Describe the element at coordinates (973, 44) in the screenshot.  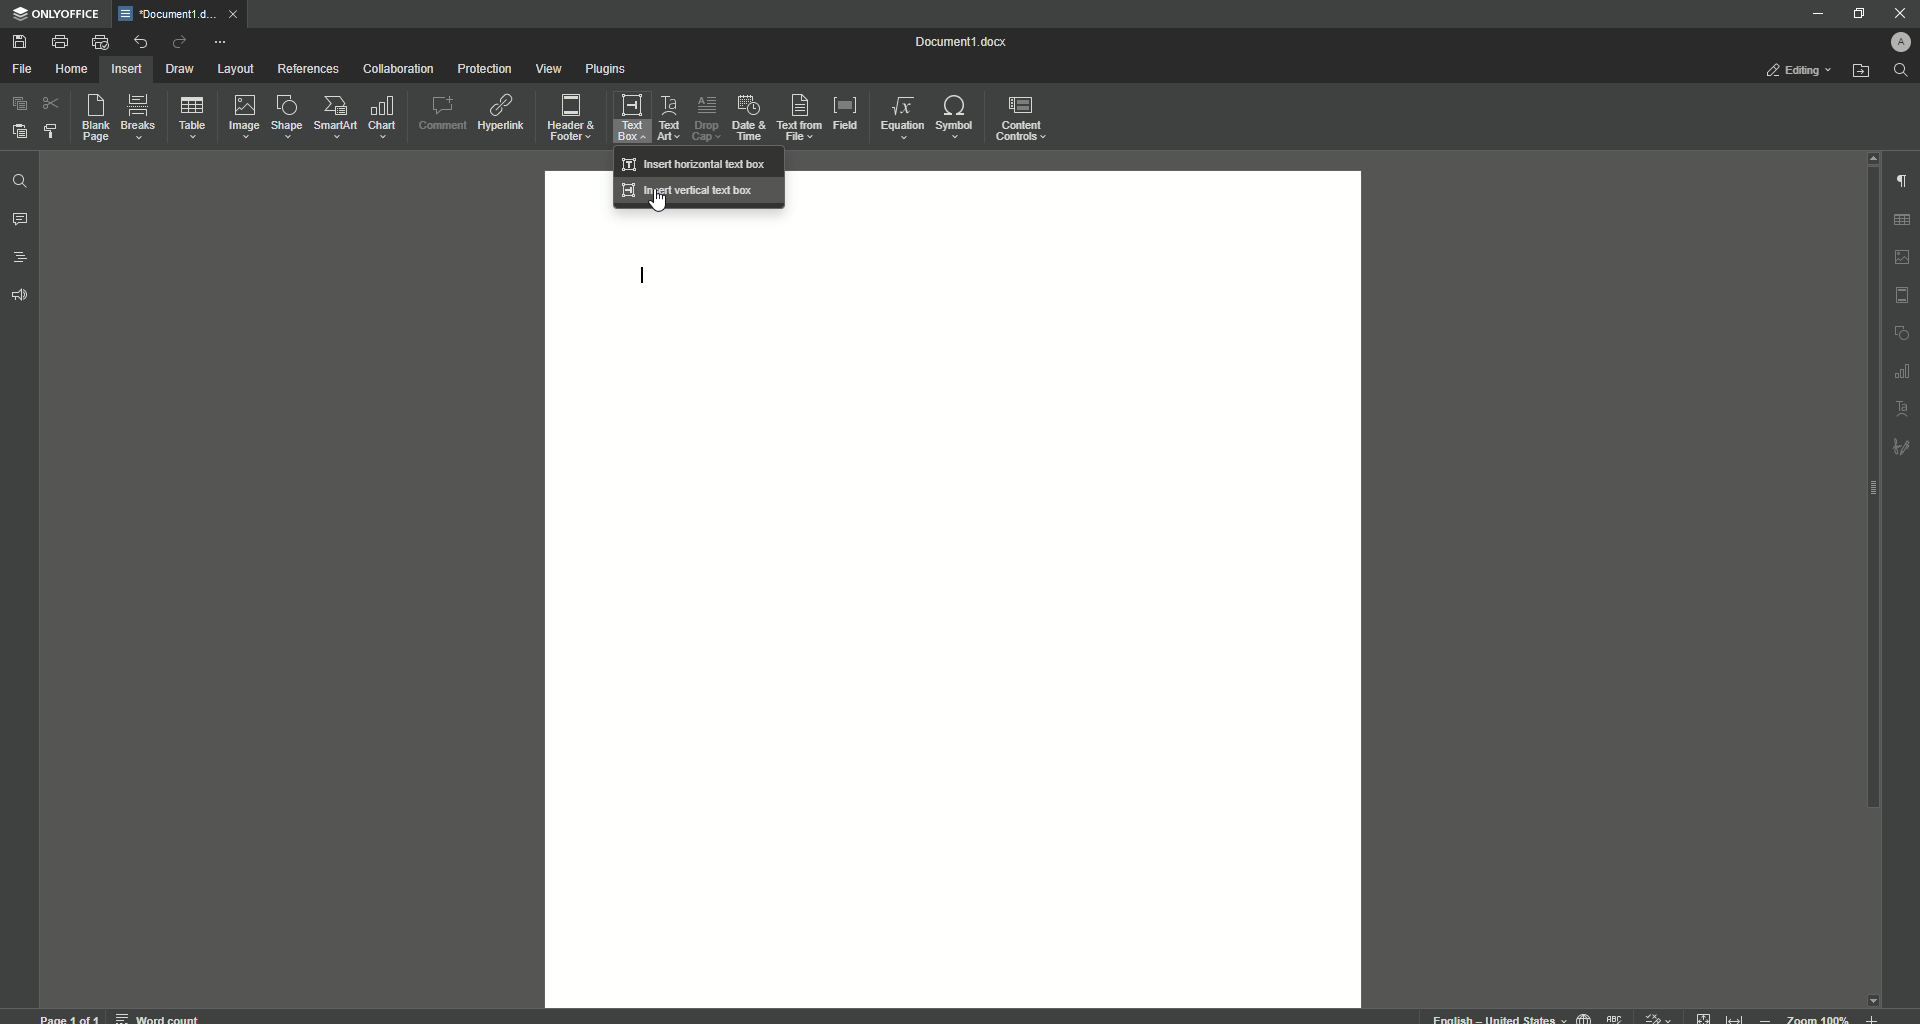
I see `Document 1` at that location.